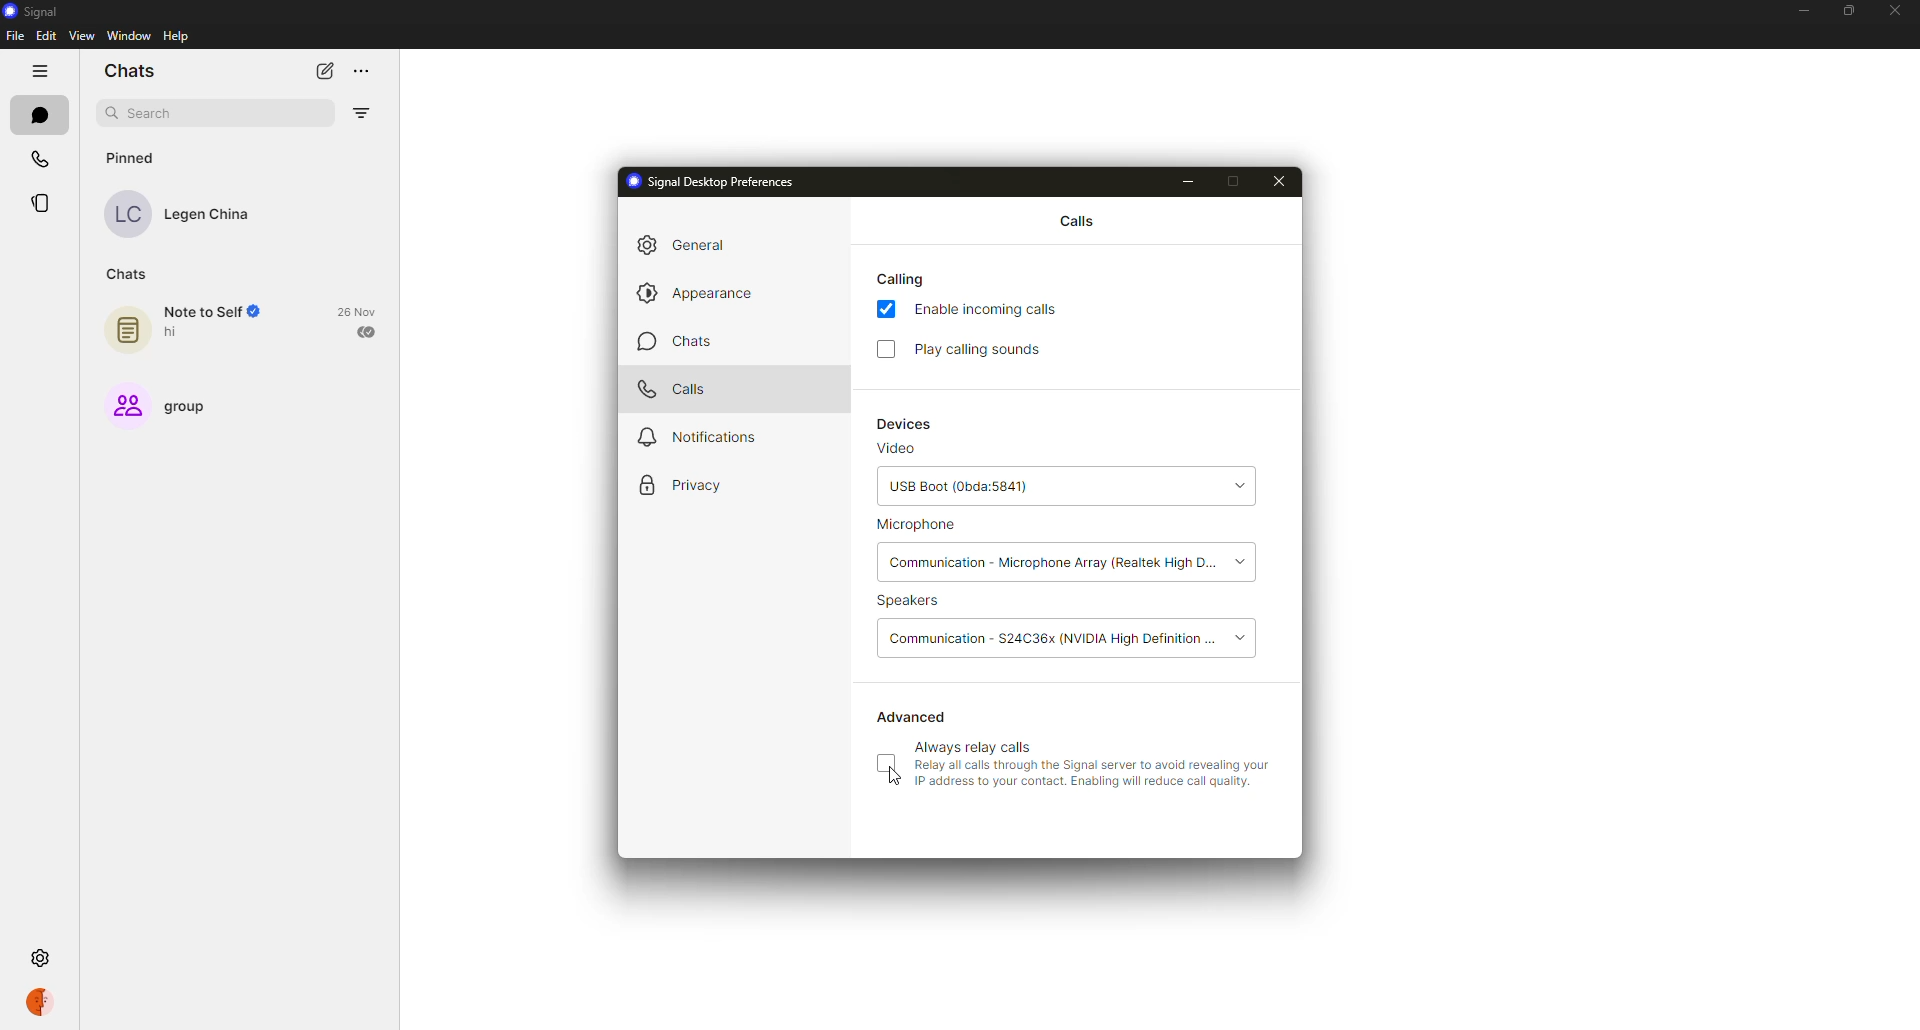 The image size is (1920, 1030). Describe the element at coordinates (212, 217) in the screenshot. I see `Legen China` at that location.